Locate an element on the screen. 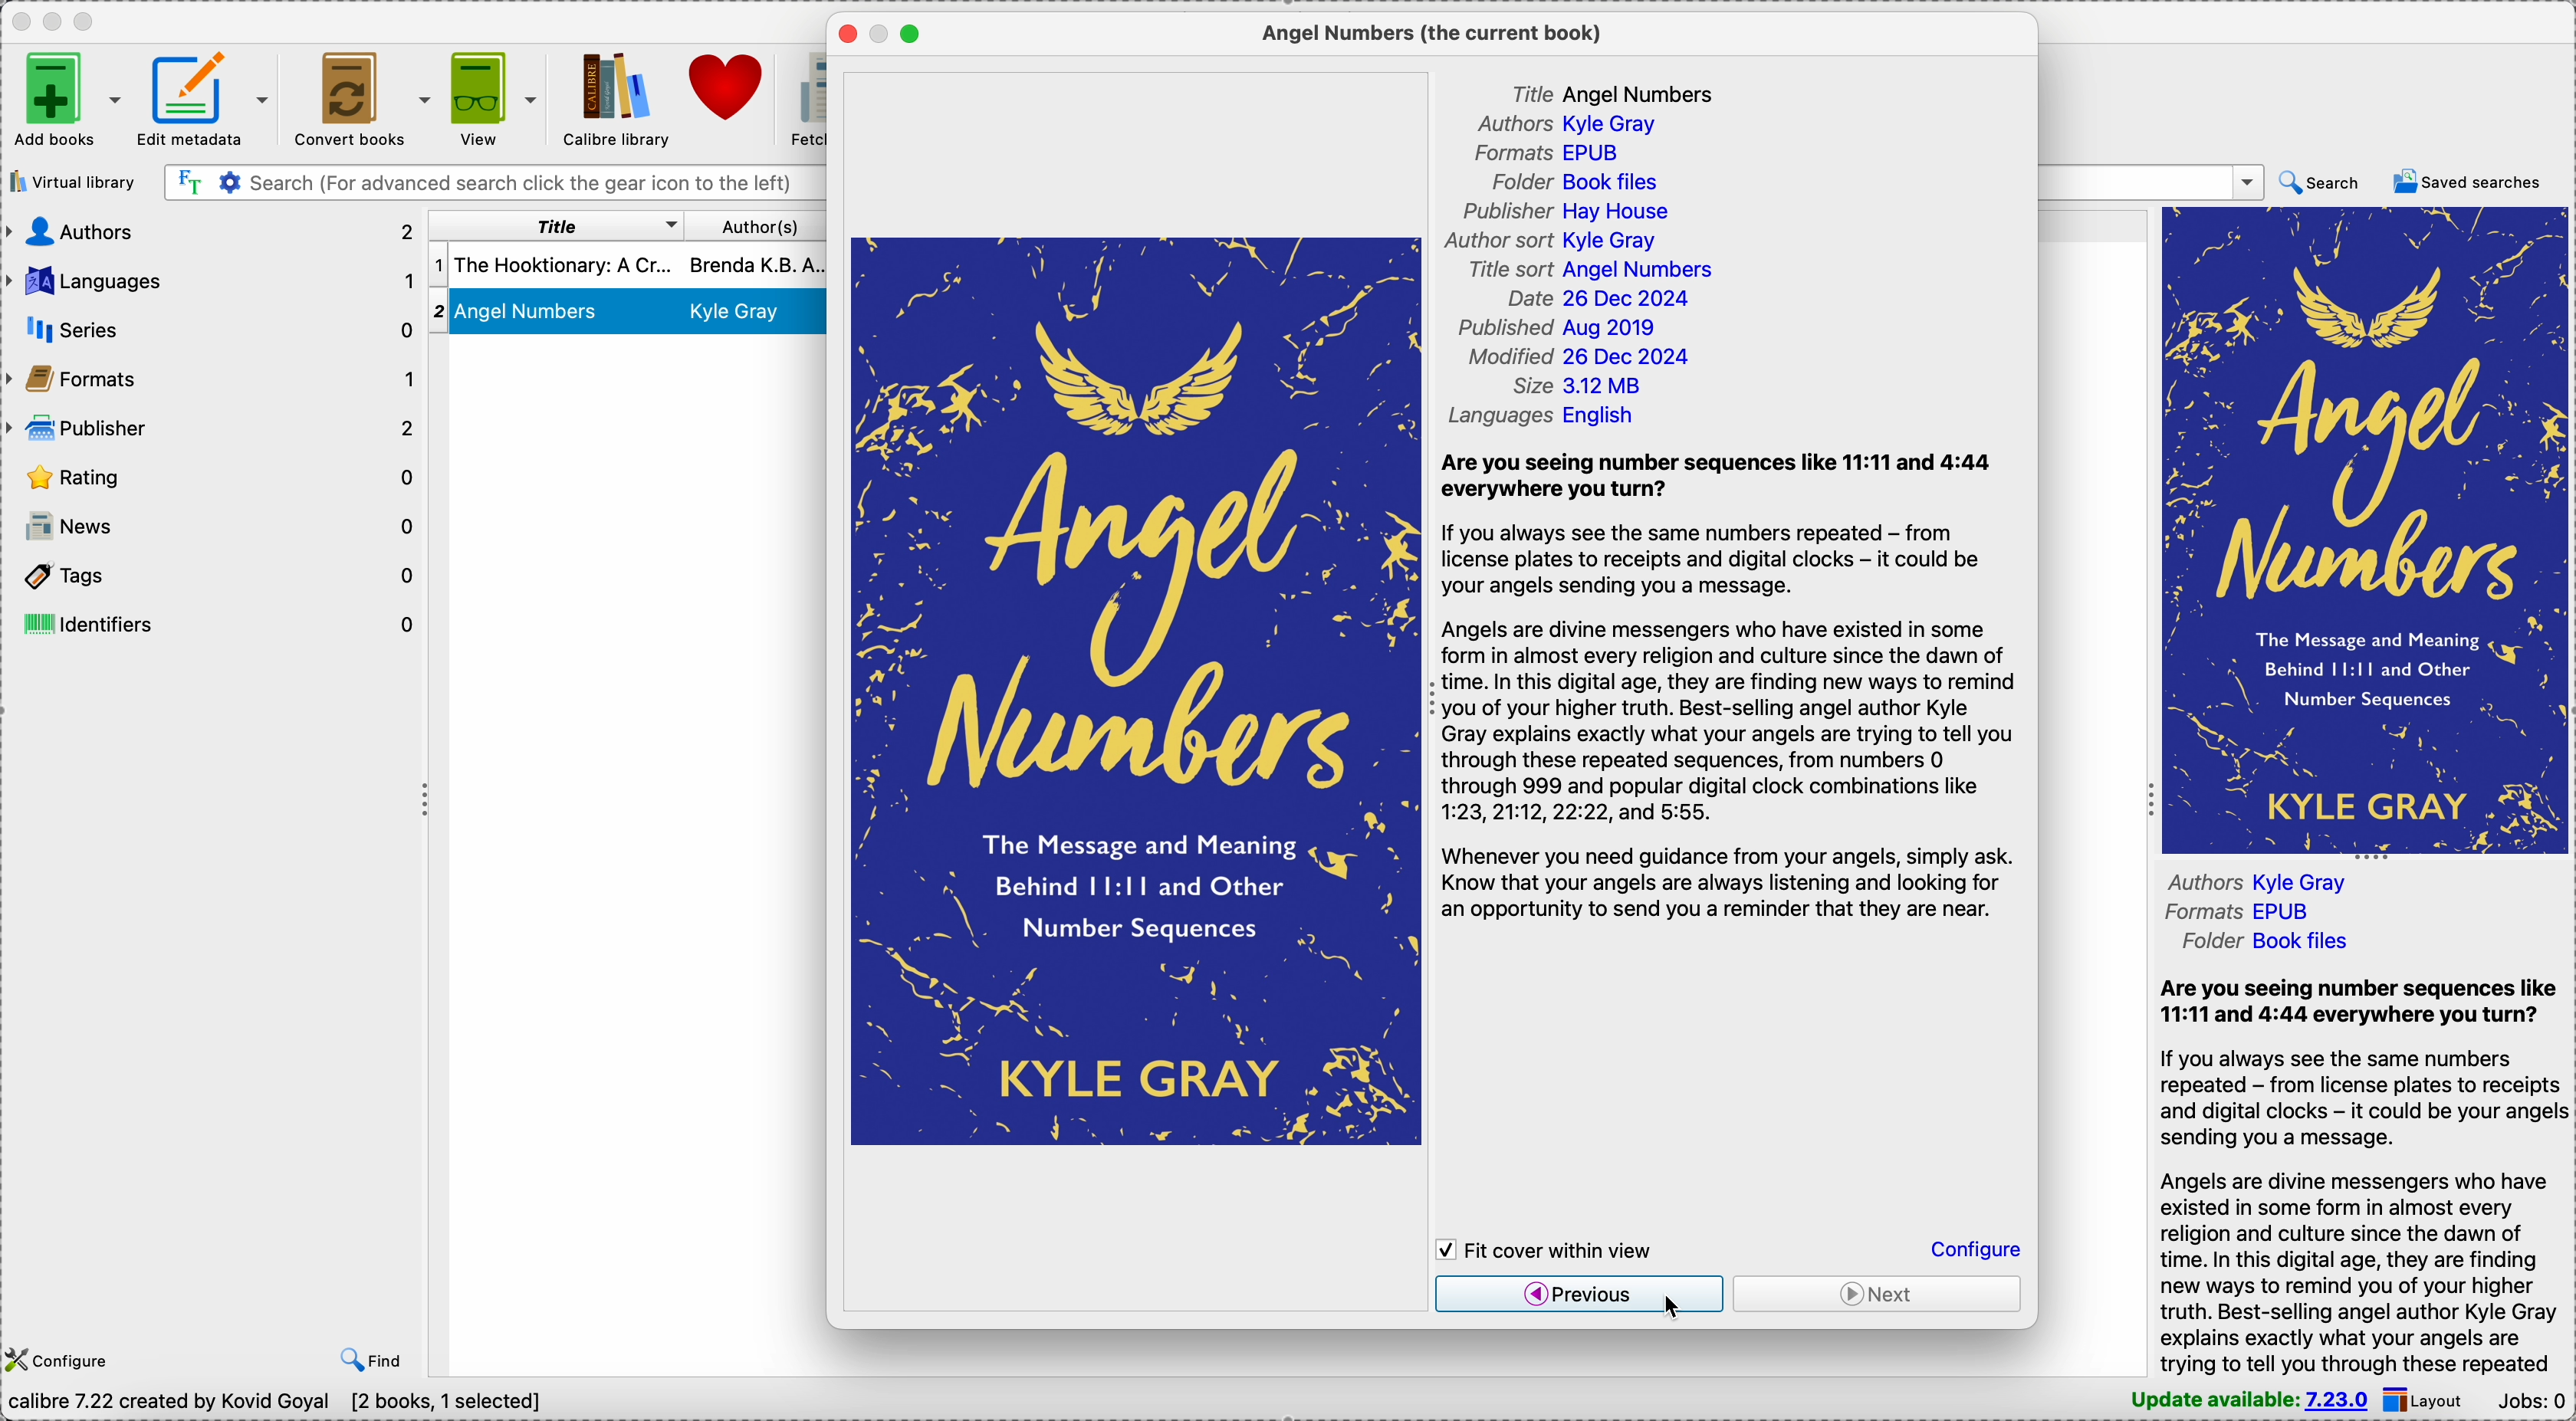 The width and height of the screenshot is (2576, 1421). title sort is located at coordinates (1591, 267).